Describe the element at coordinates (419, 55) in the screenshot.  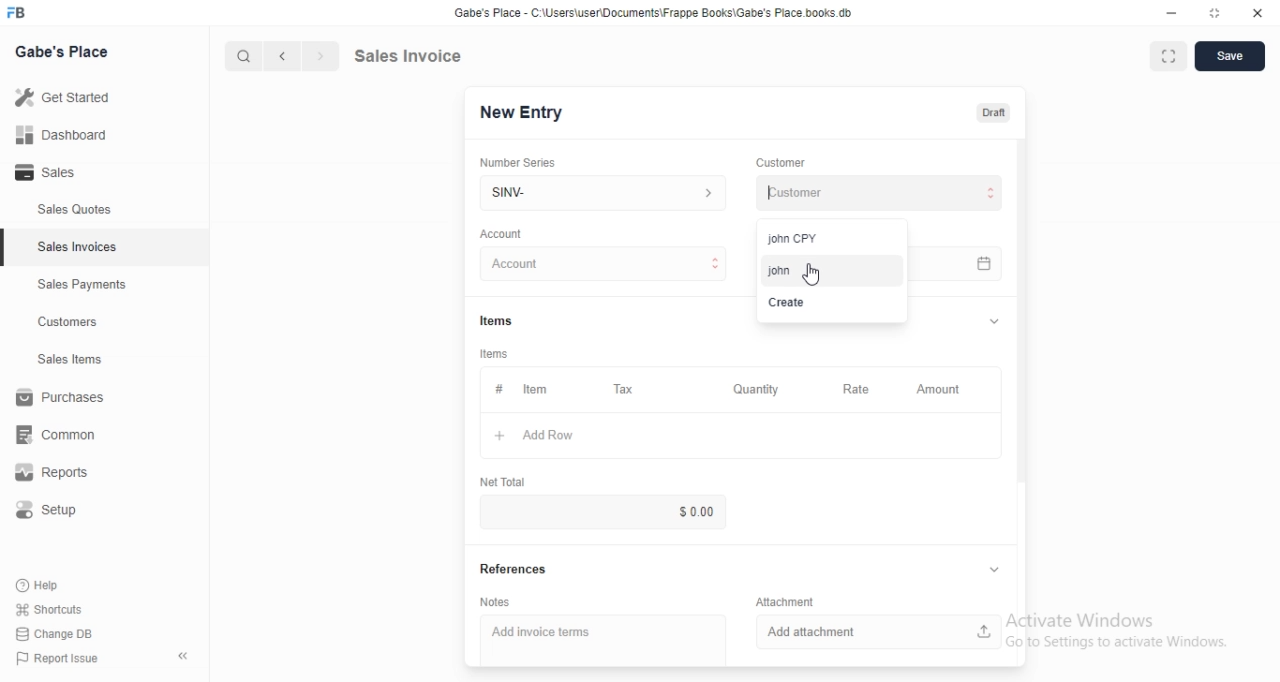
I see `Sales Invoice` at that location.